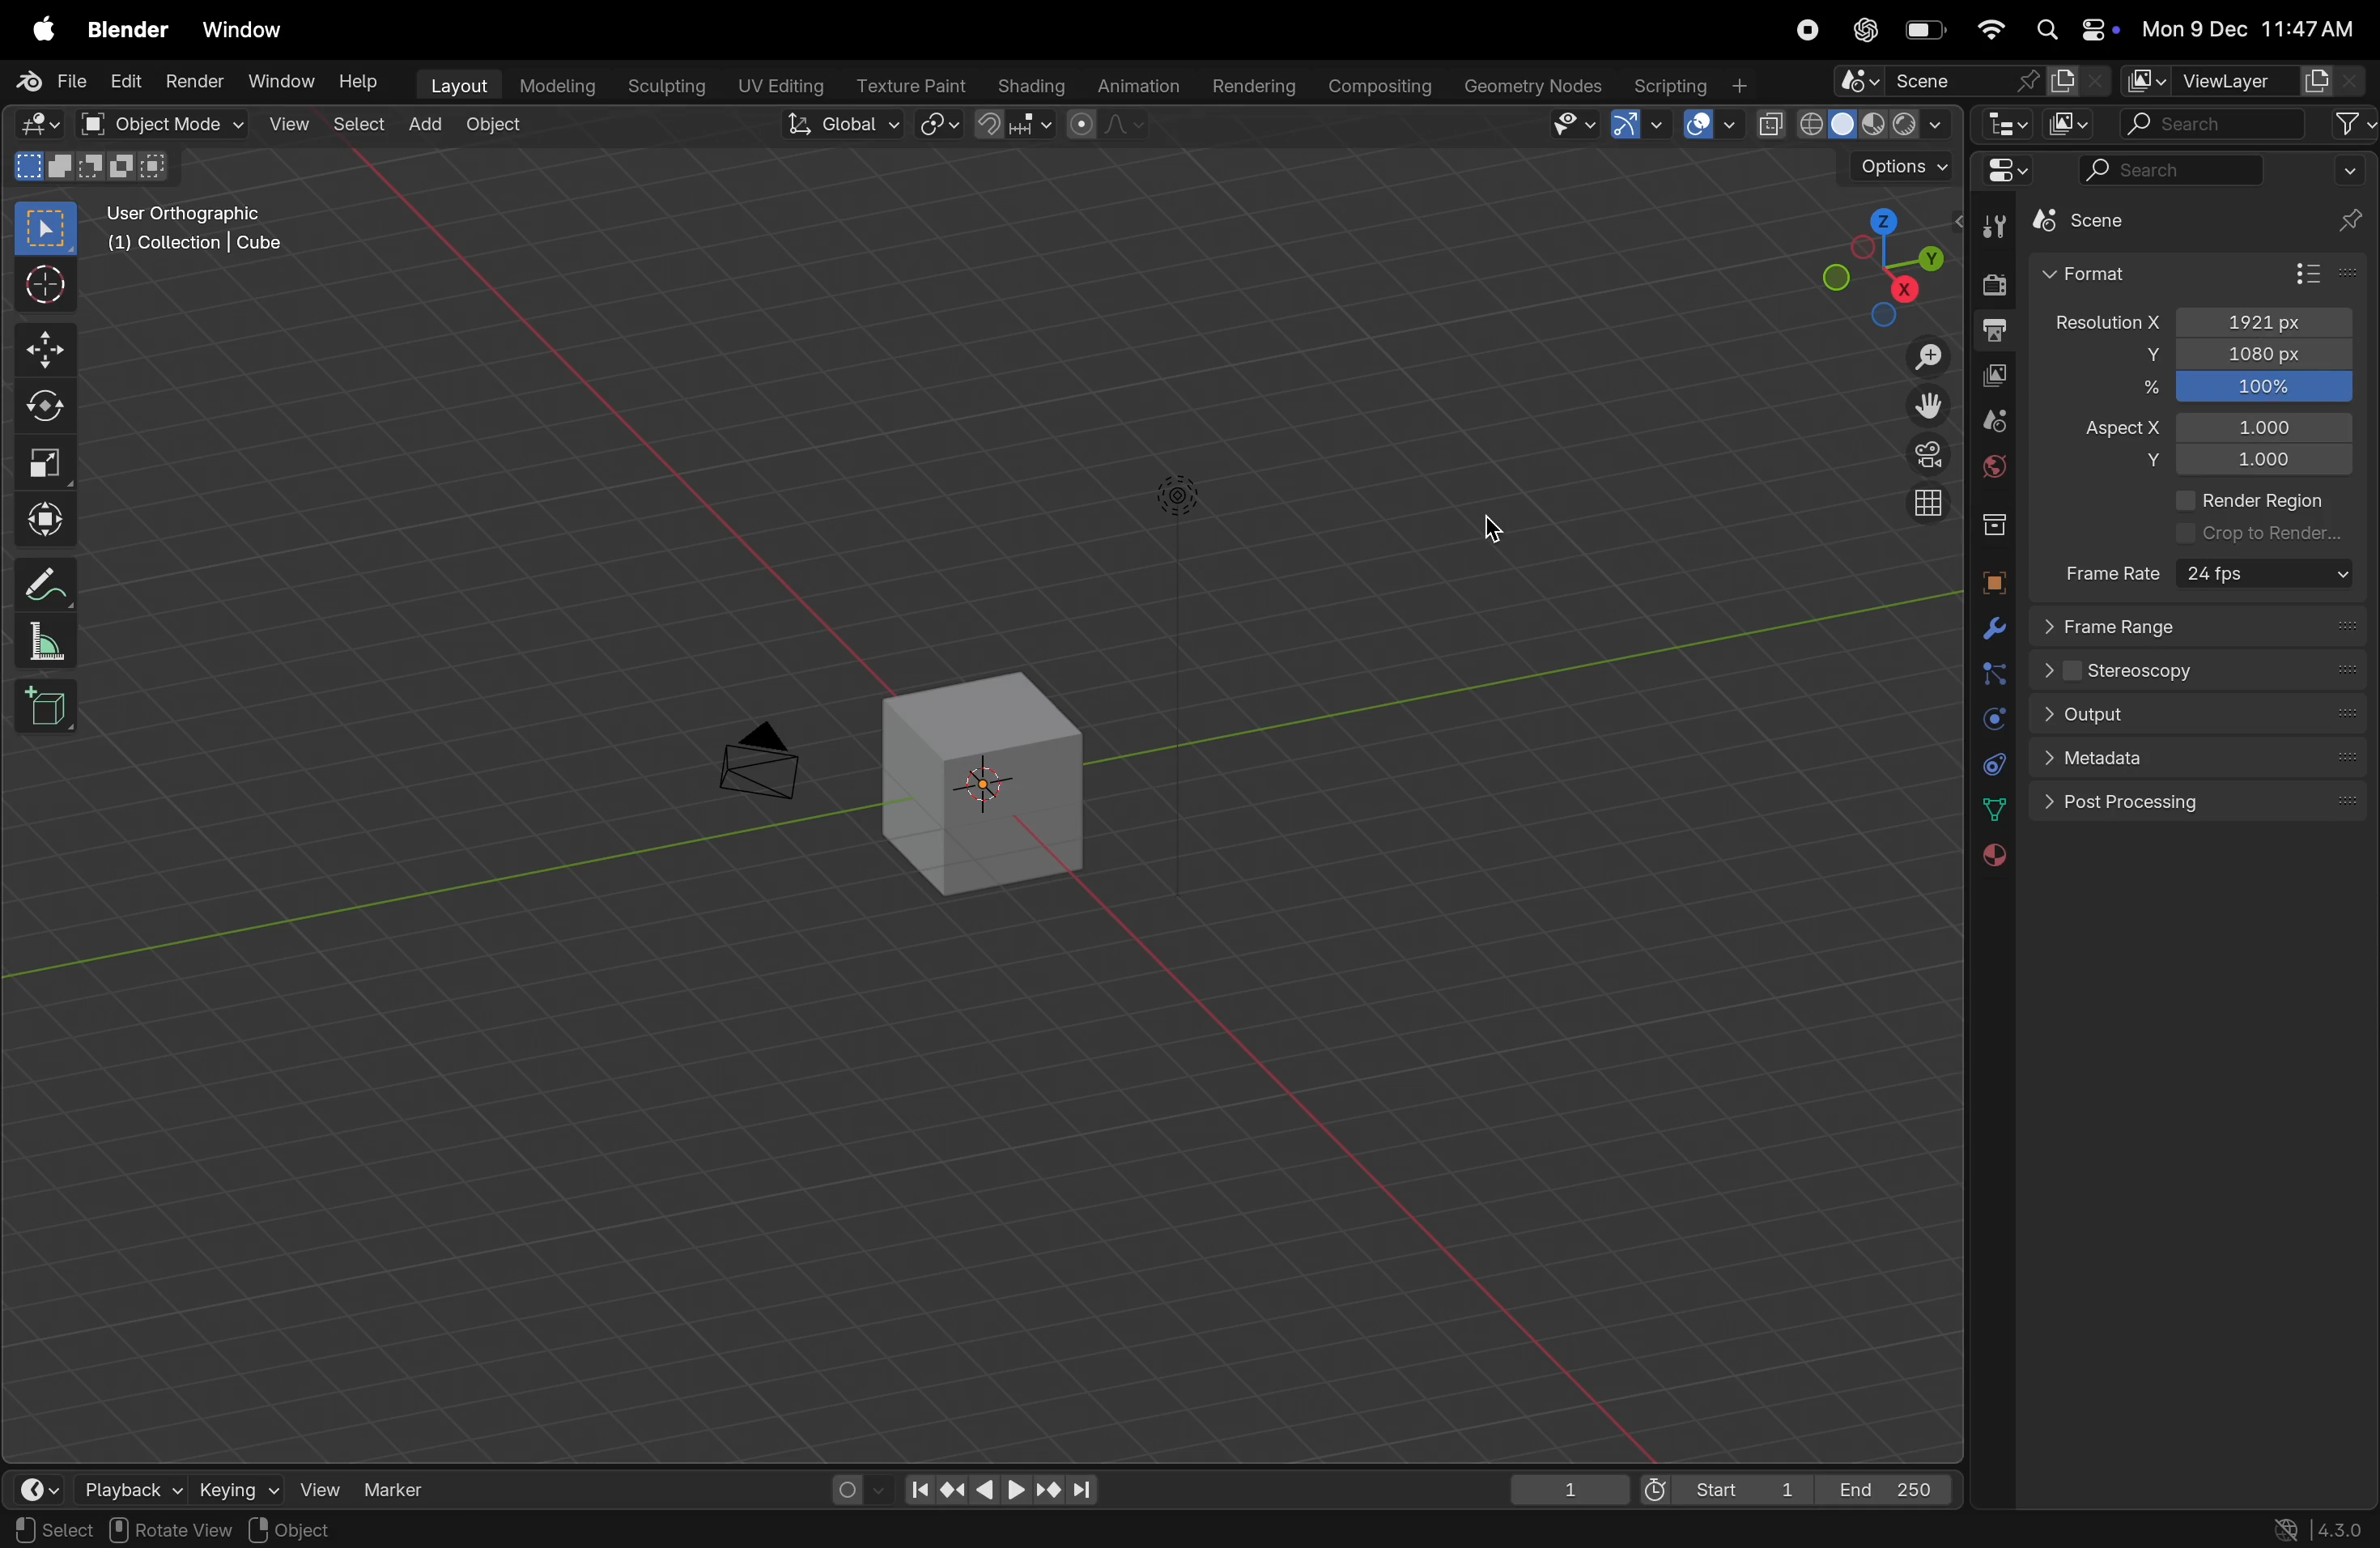 The image size is (2380, 1548). What do you see at coordinates (2128, 273) in the screenshot?
I see `Format` at bounding box center [2128, 273].